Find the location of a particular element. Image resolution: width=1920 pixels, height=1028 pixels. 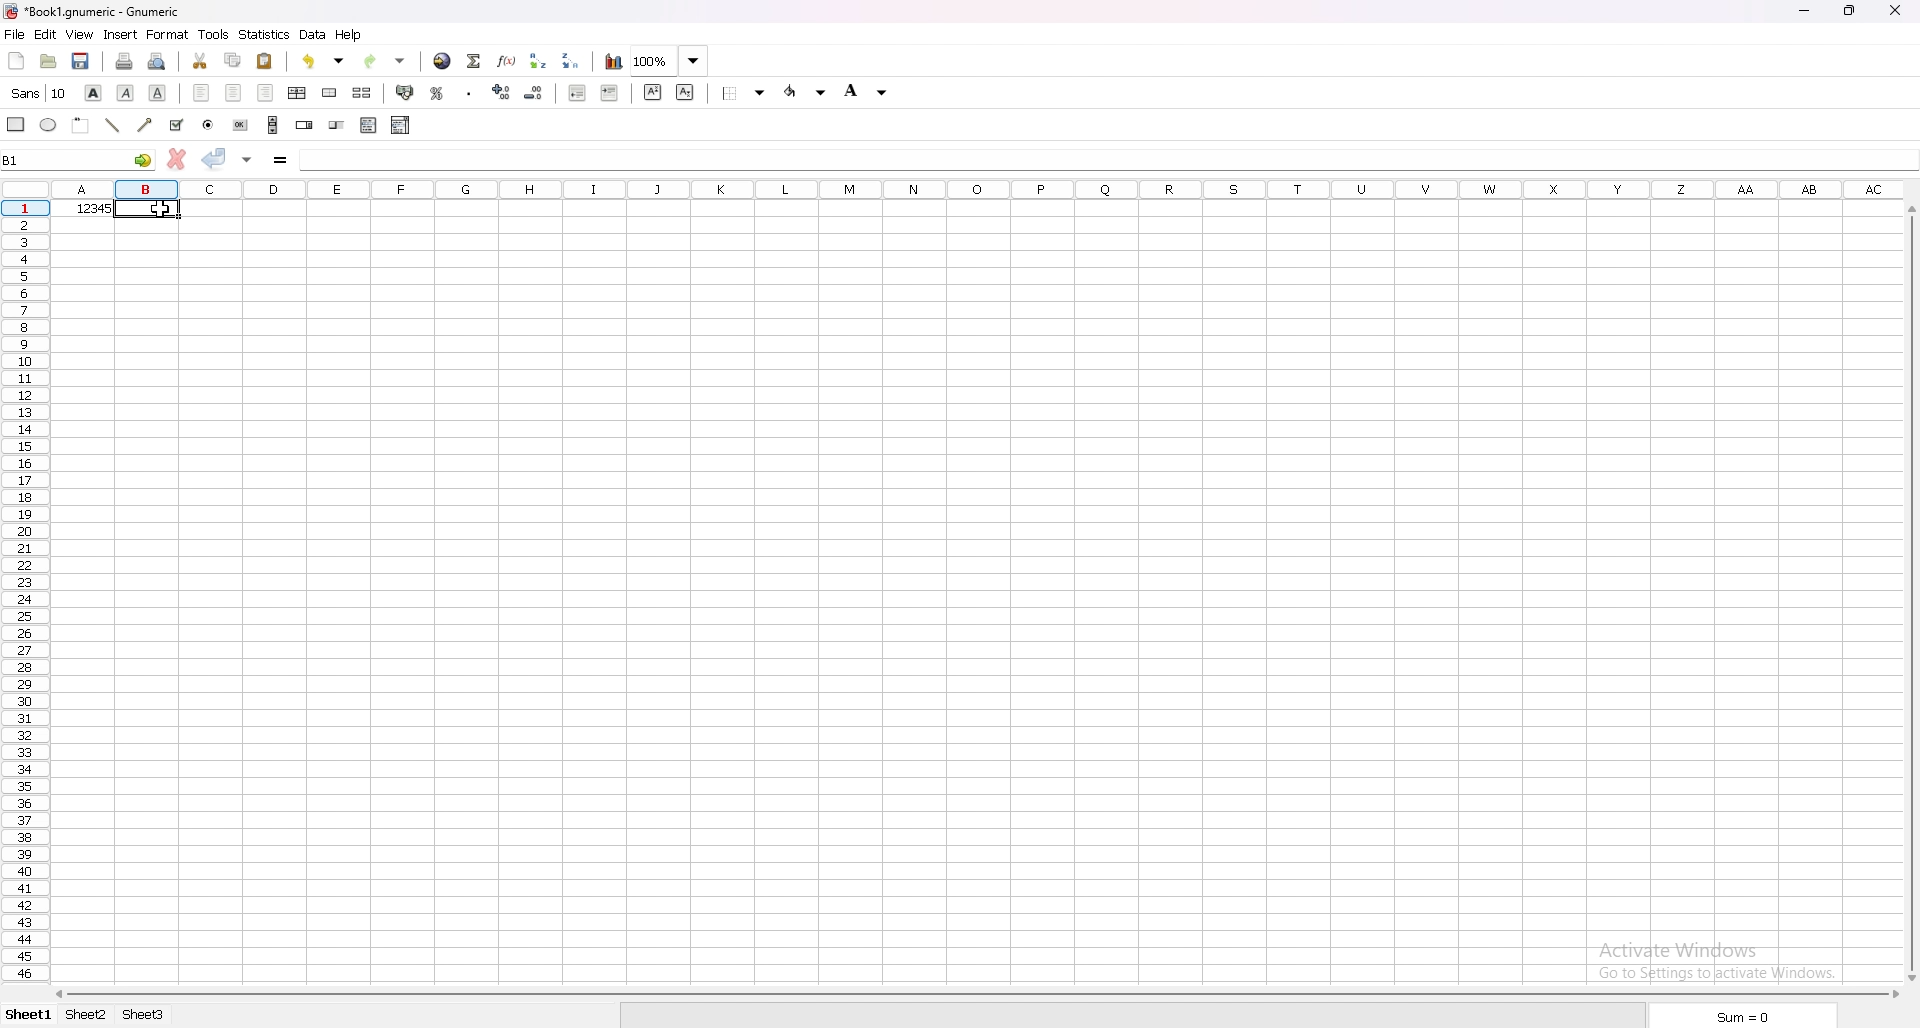

close is located at coordinates (1896, 11).